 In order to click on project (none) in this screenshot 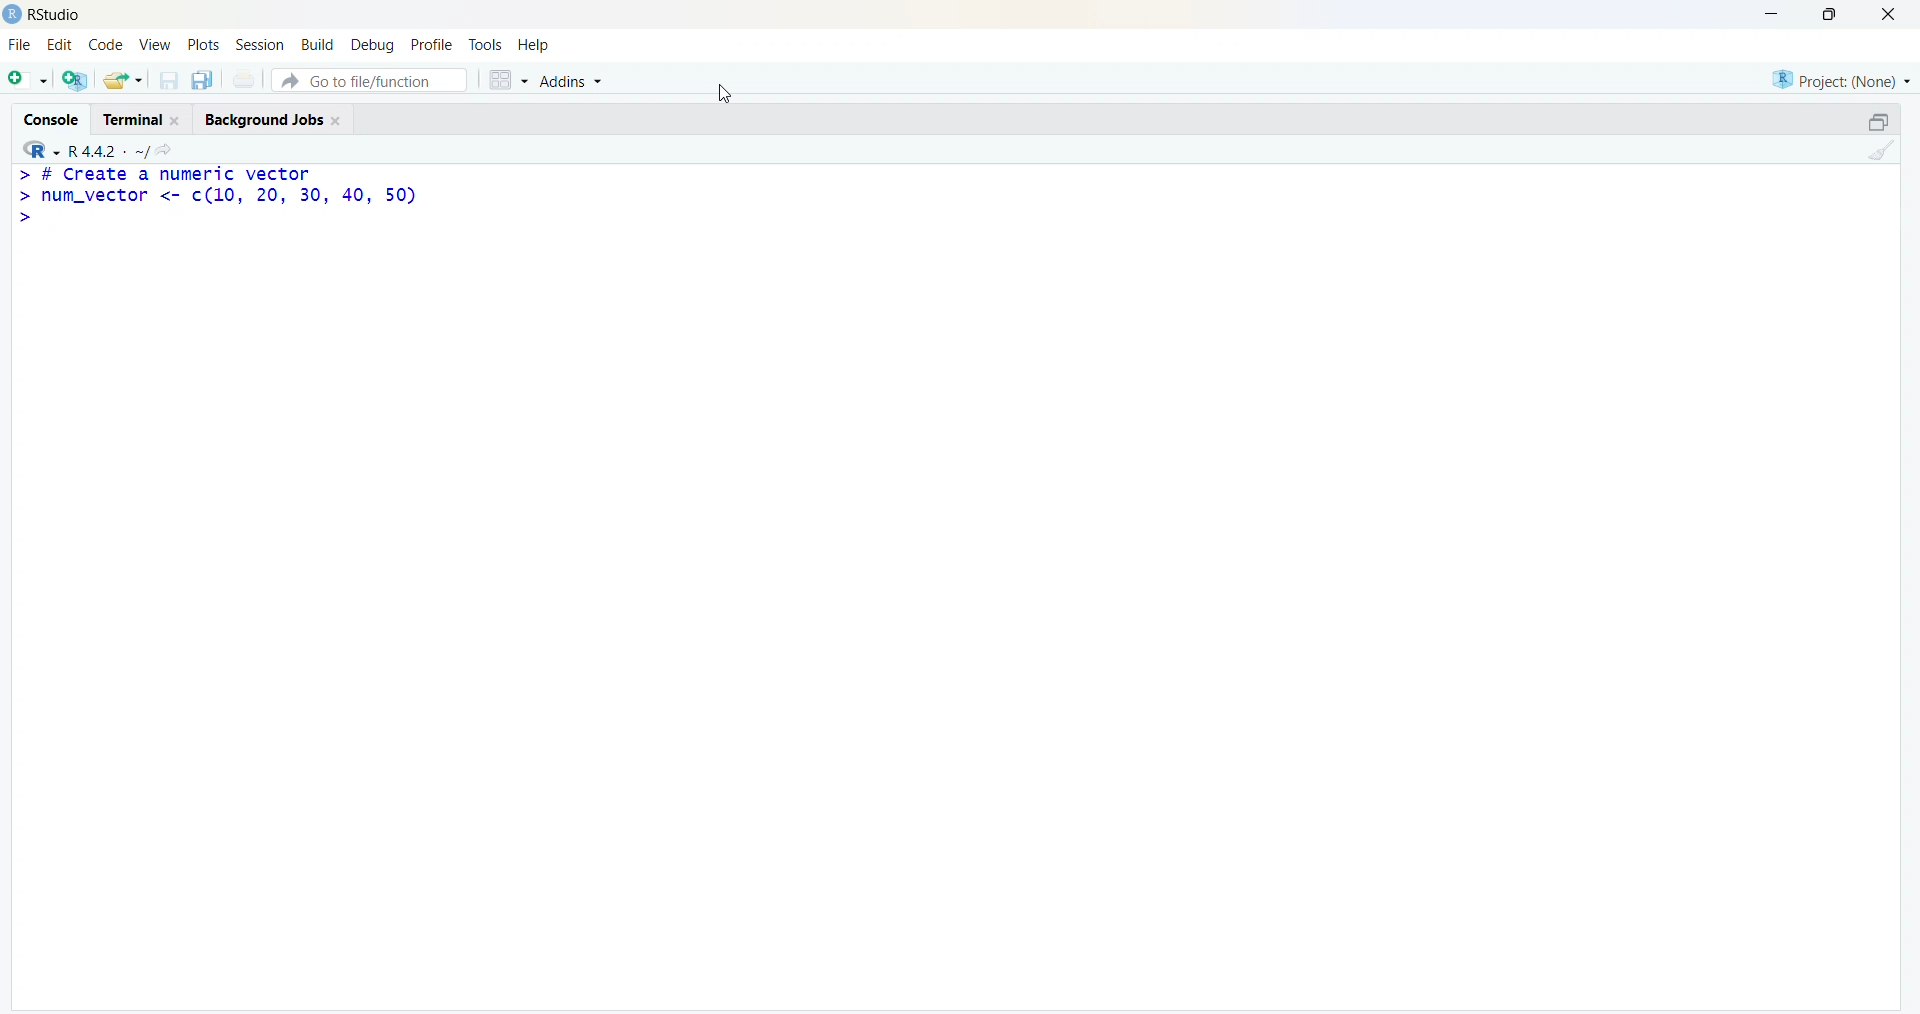, I will do `click(1841, 81)`.